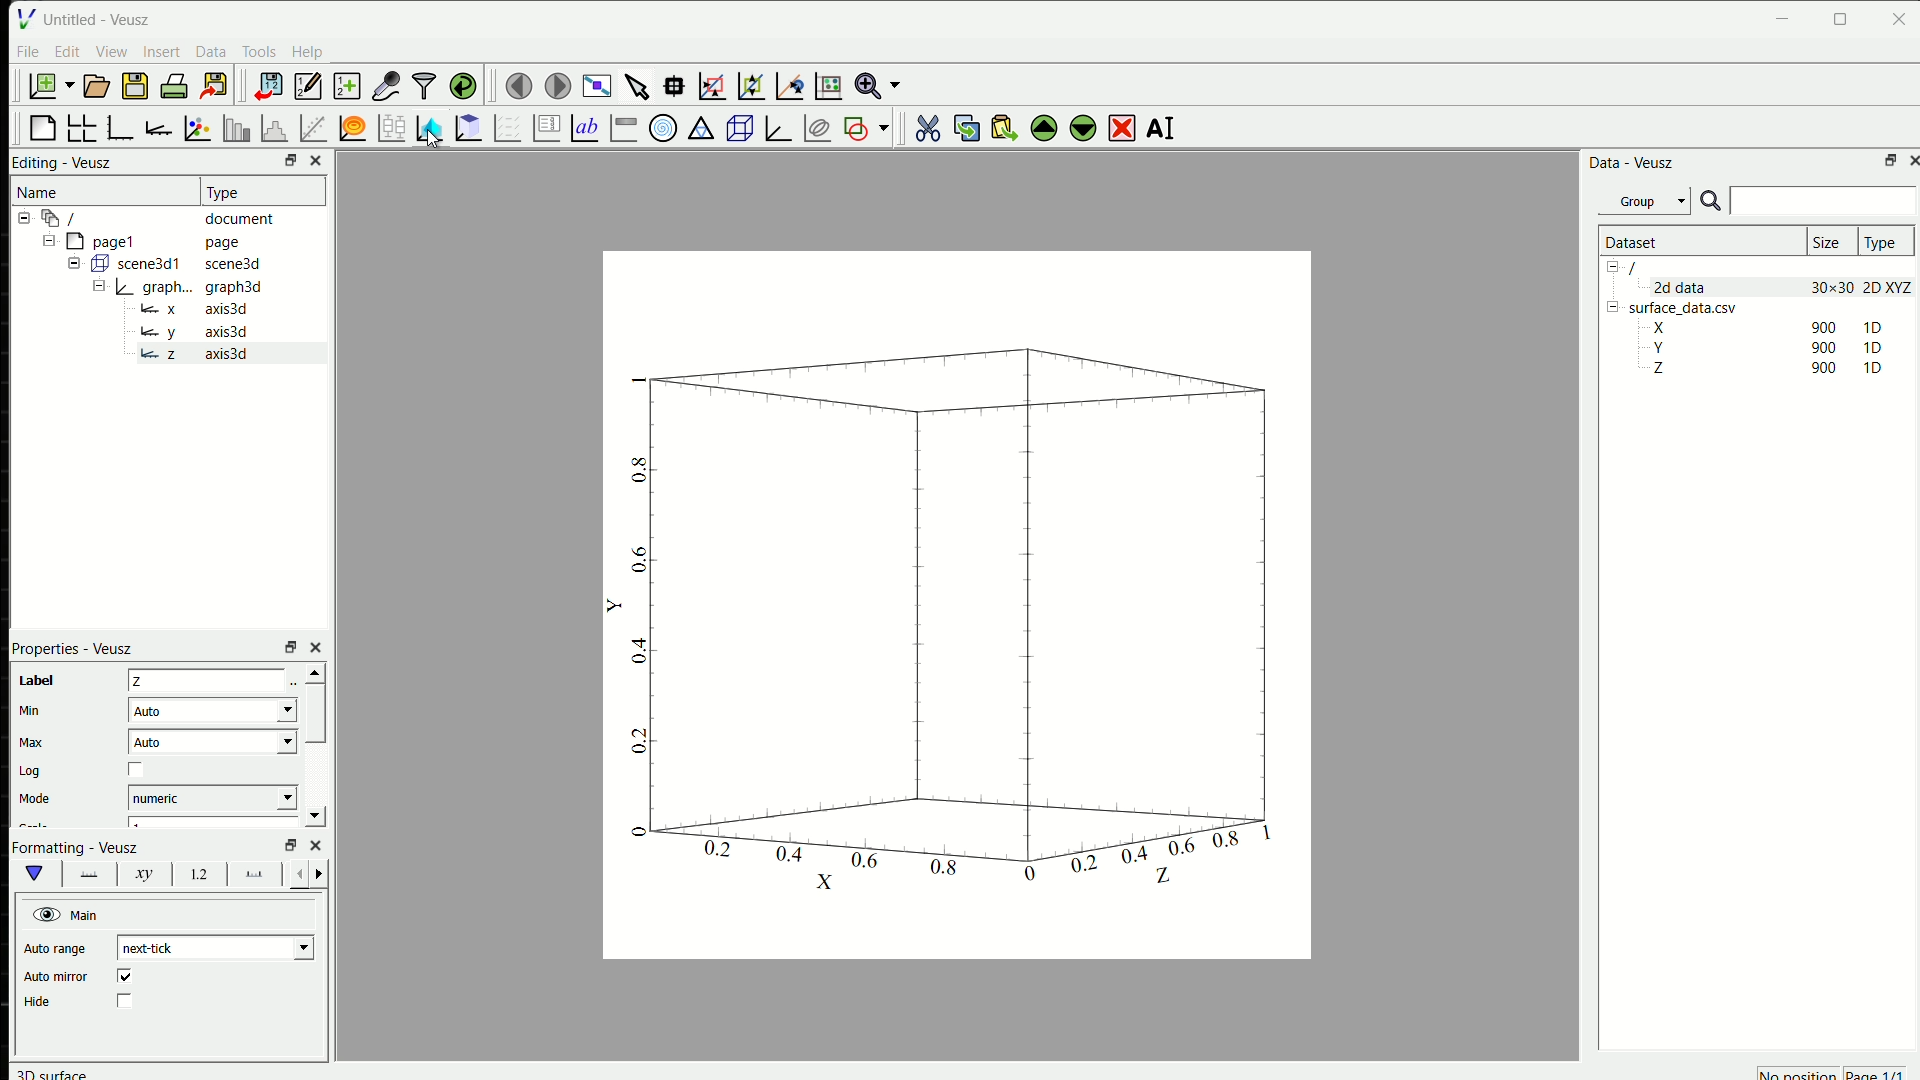  Describe the element at coordinates (557, 86) in the screenshot. I see `move to the next page` at that location.